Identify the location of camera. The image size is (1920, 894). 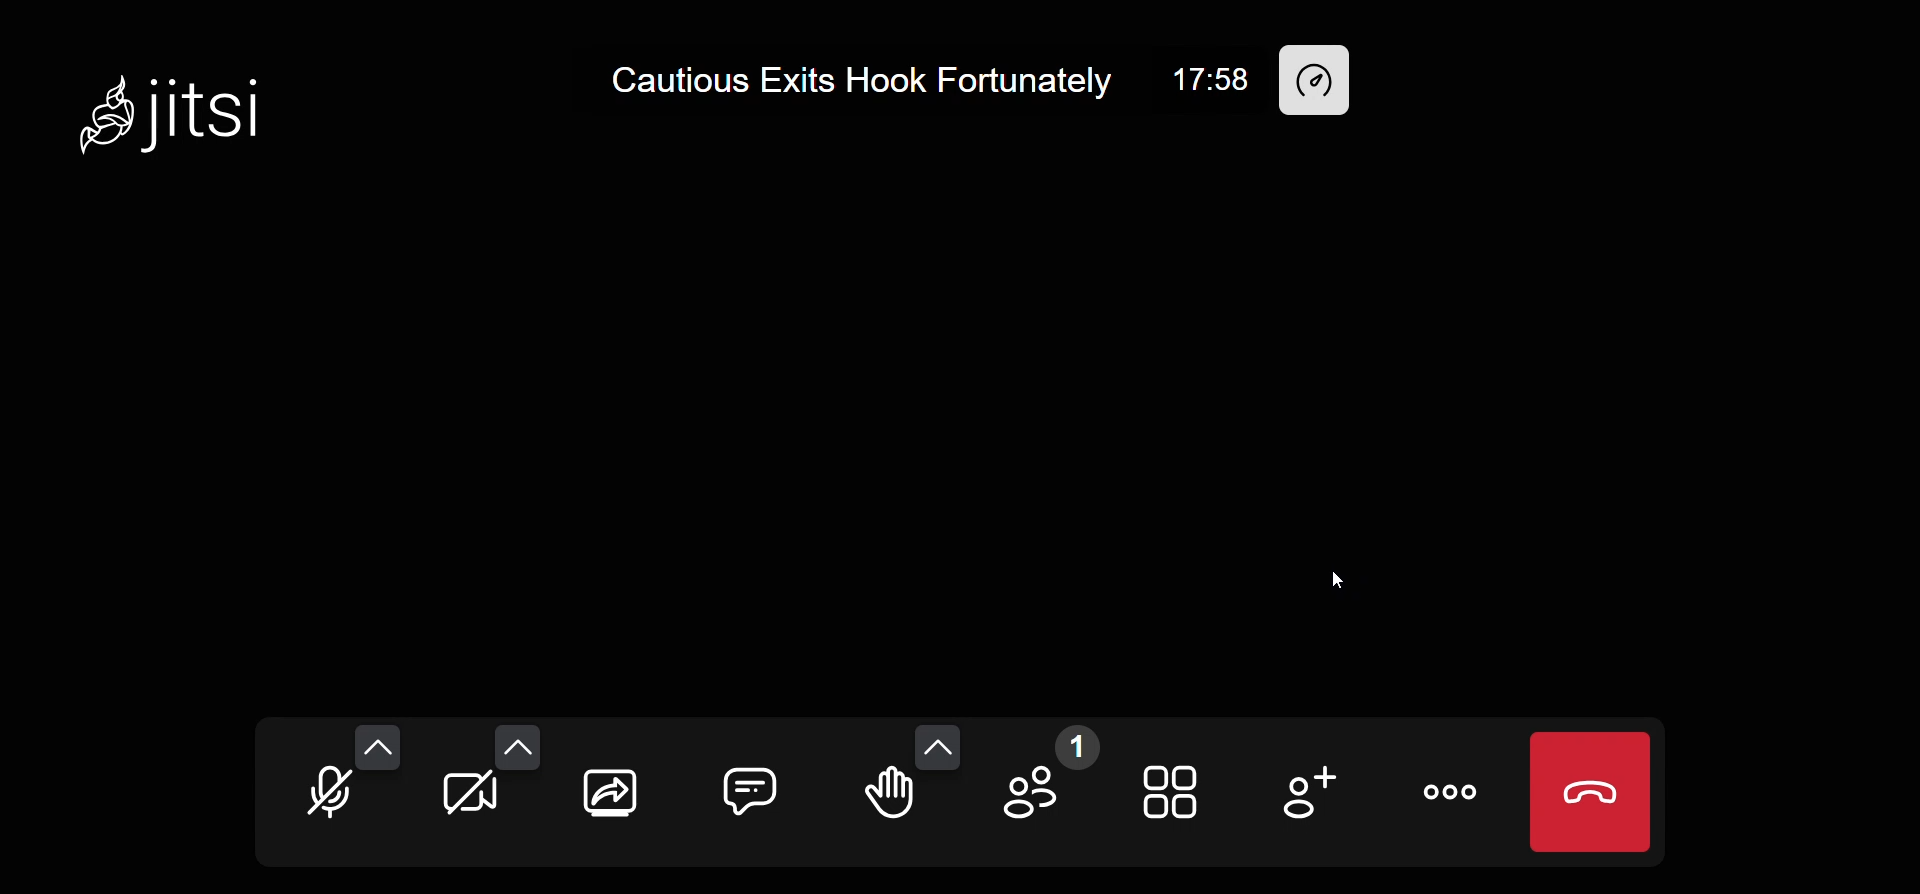
(469, 797).